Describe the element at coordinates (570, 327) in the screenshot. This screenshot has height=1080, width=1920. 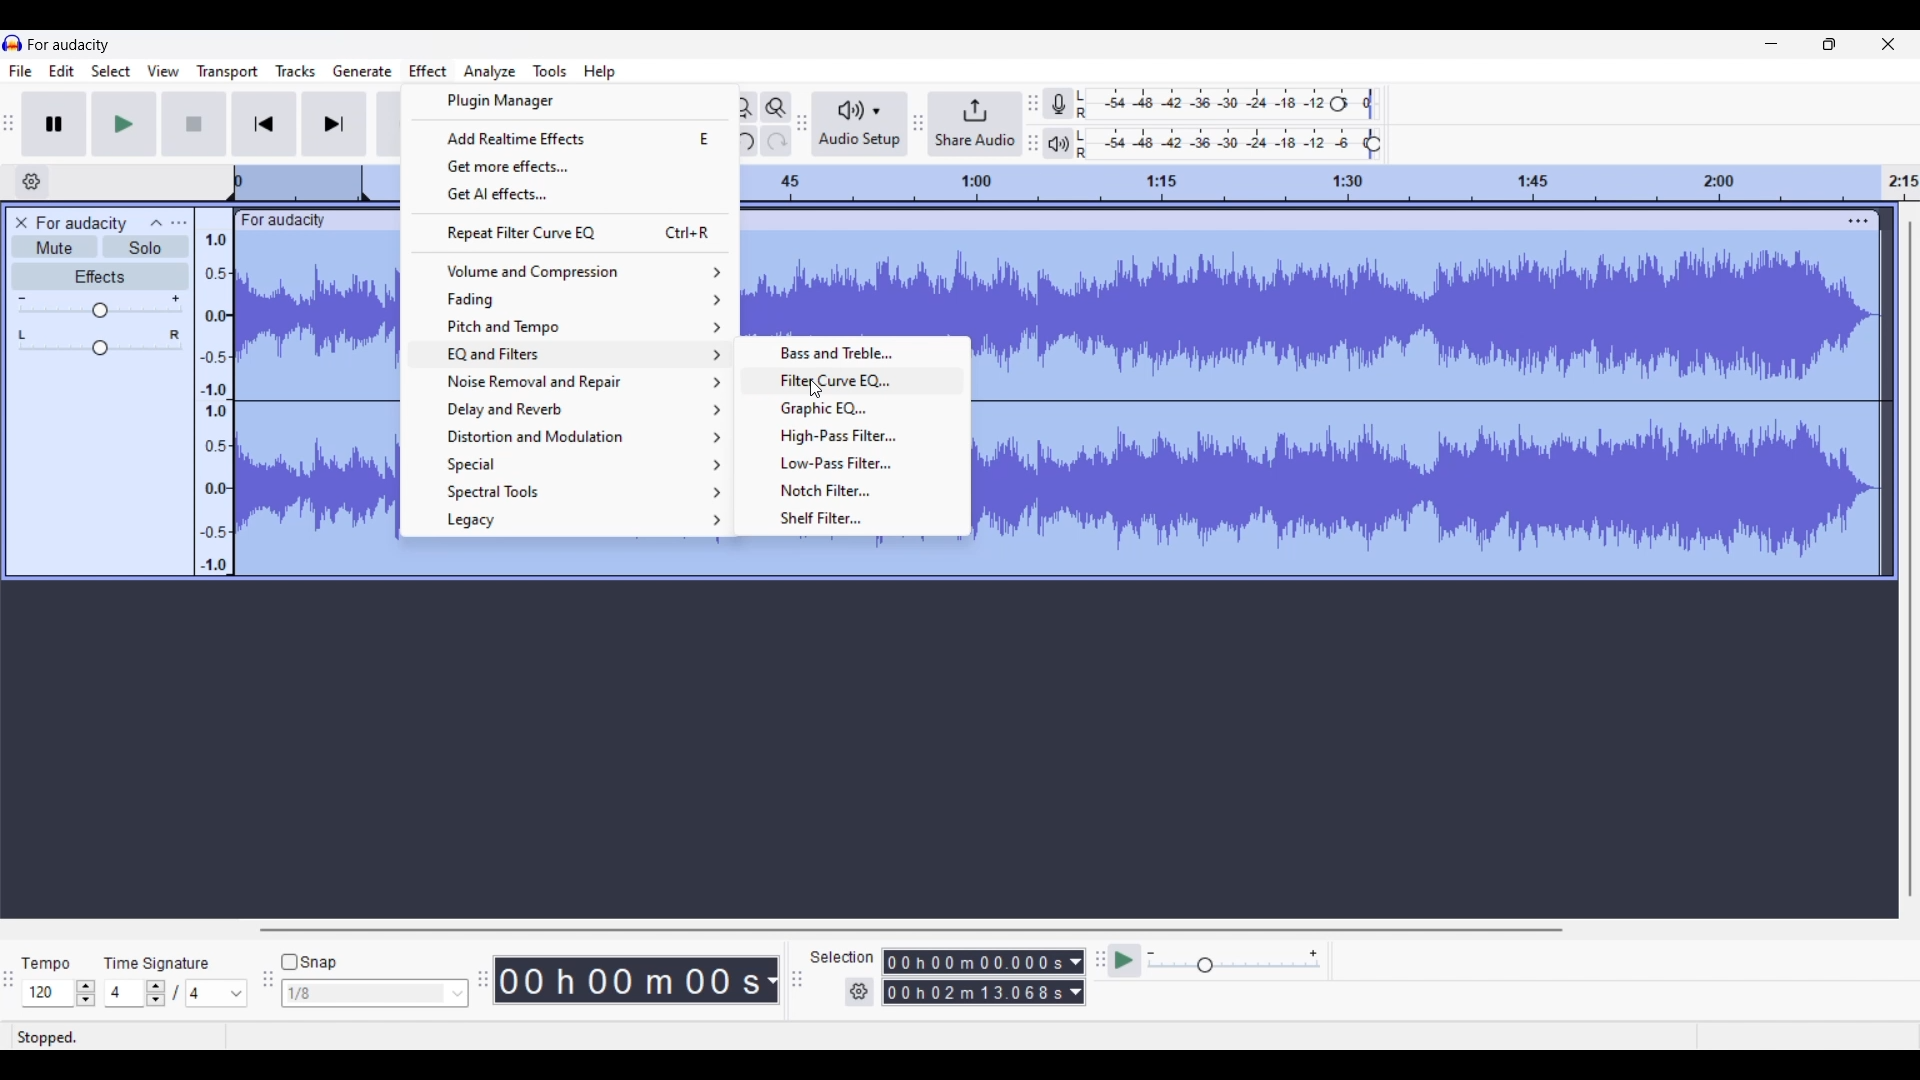
I see `Pitch and tempo options` at that location.